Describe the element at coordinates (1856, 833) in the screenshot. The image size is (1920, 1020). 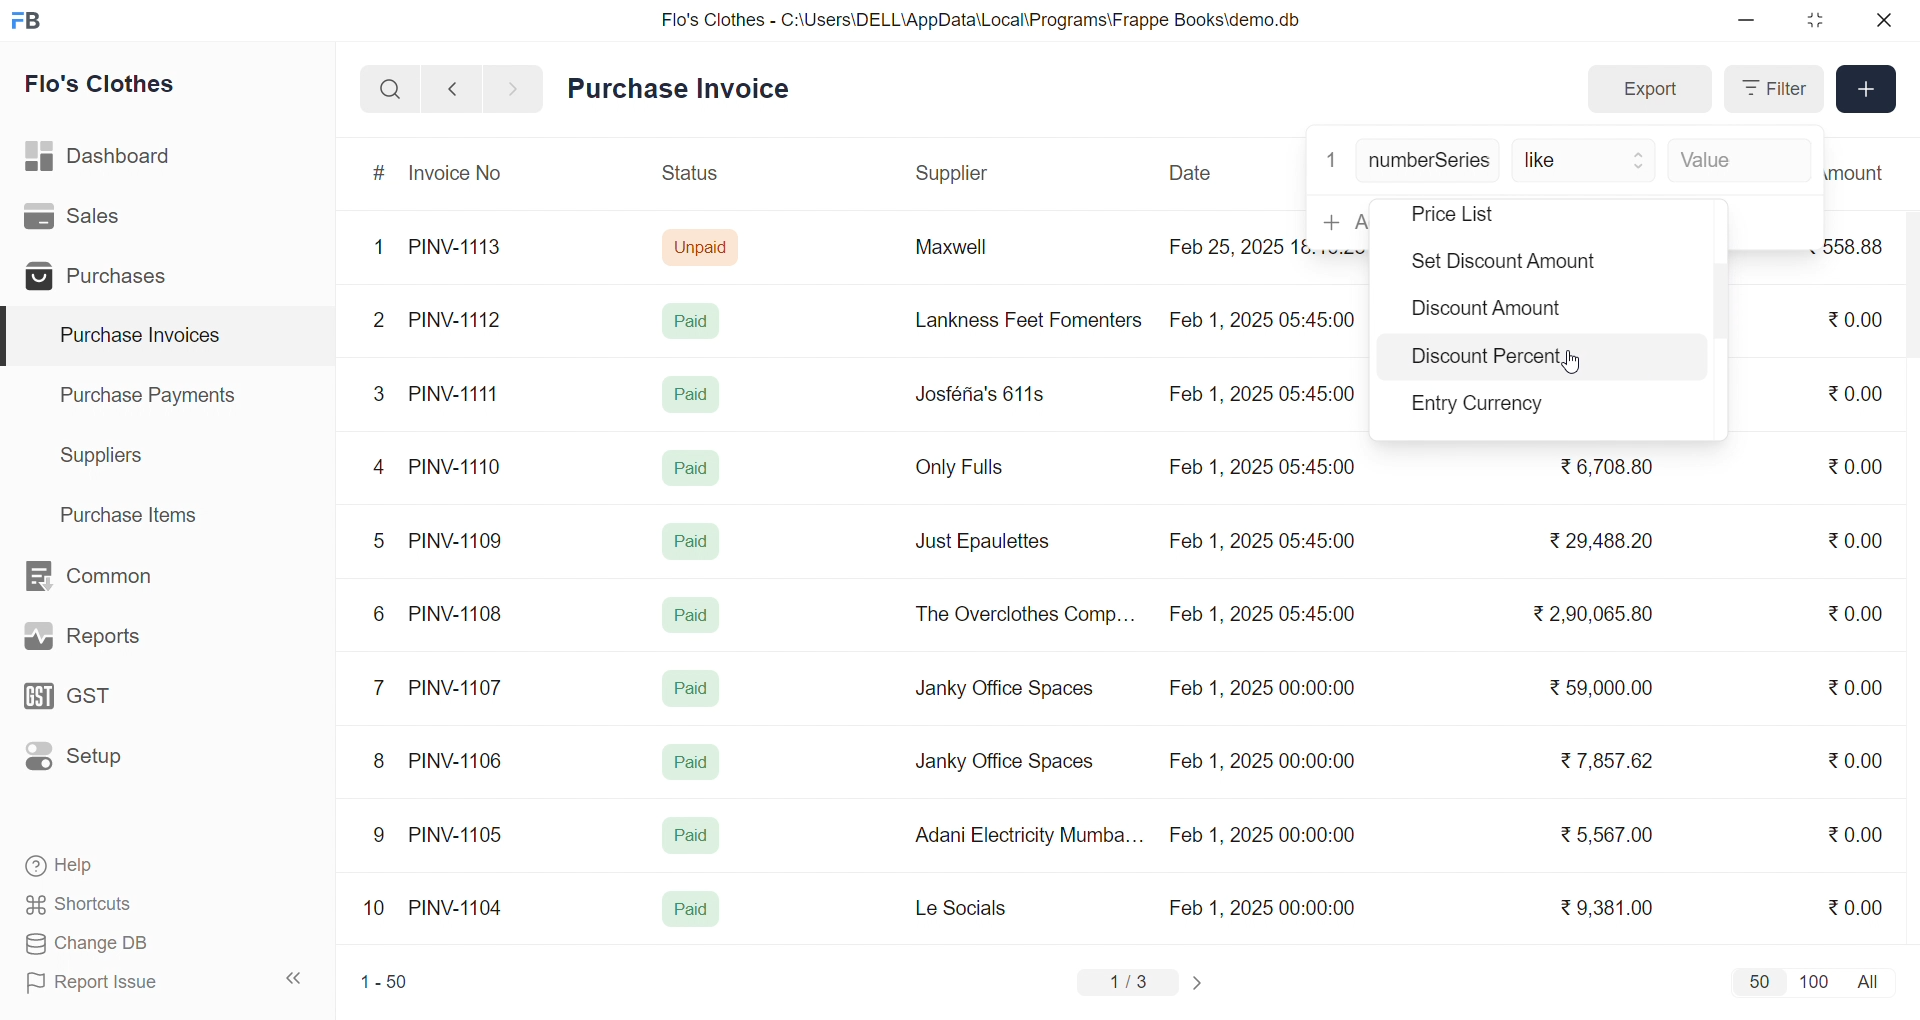
I see `₹0.00` at that location.